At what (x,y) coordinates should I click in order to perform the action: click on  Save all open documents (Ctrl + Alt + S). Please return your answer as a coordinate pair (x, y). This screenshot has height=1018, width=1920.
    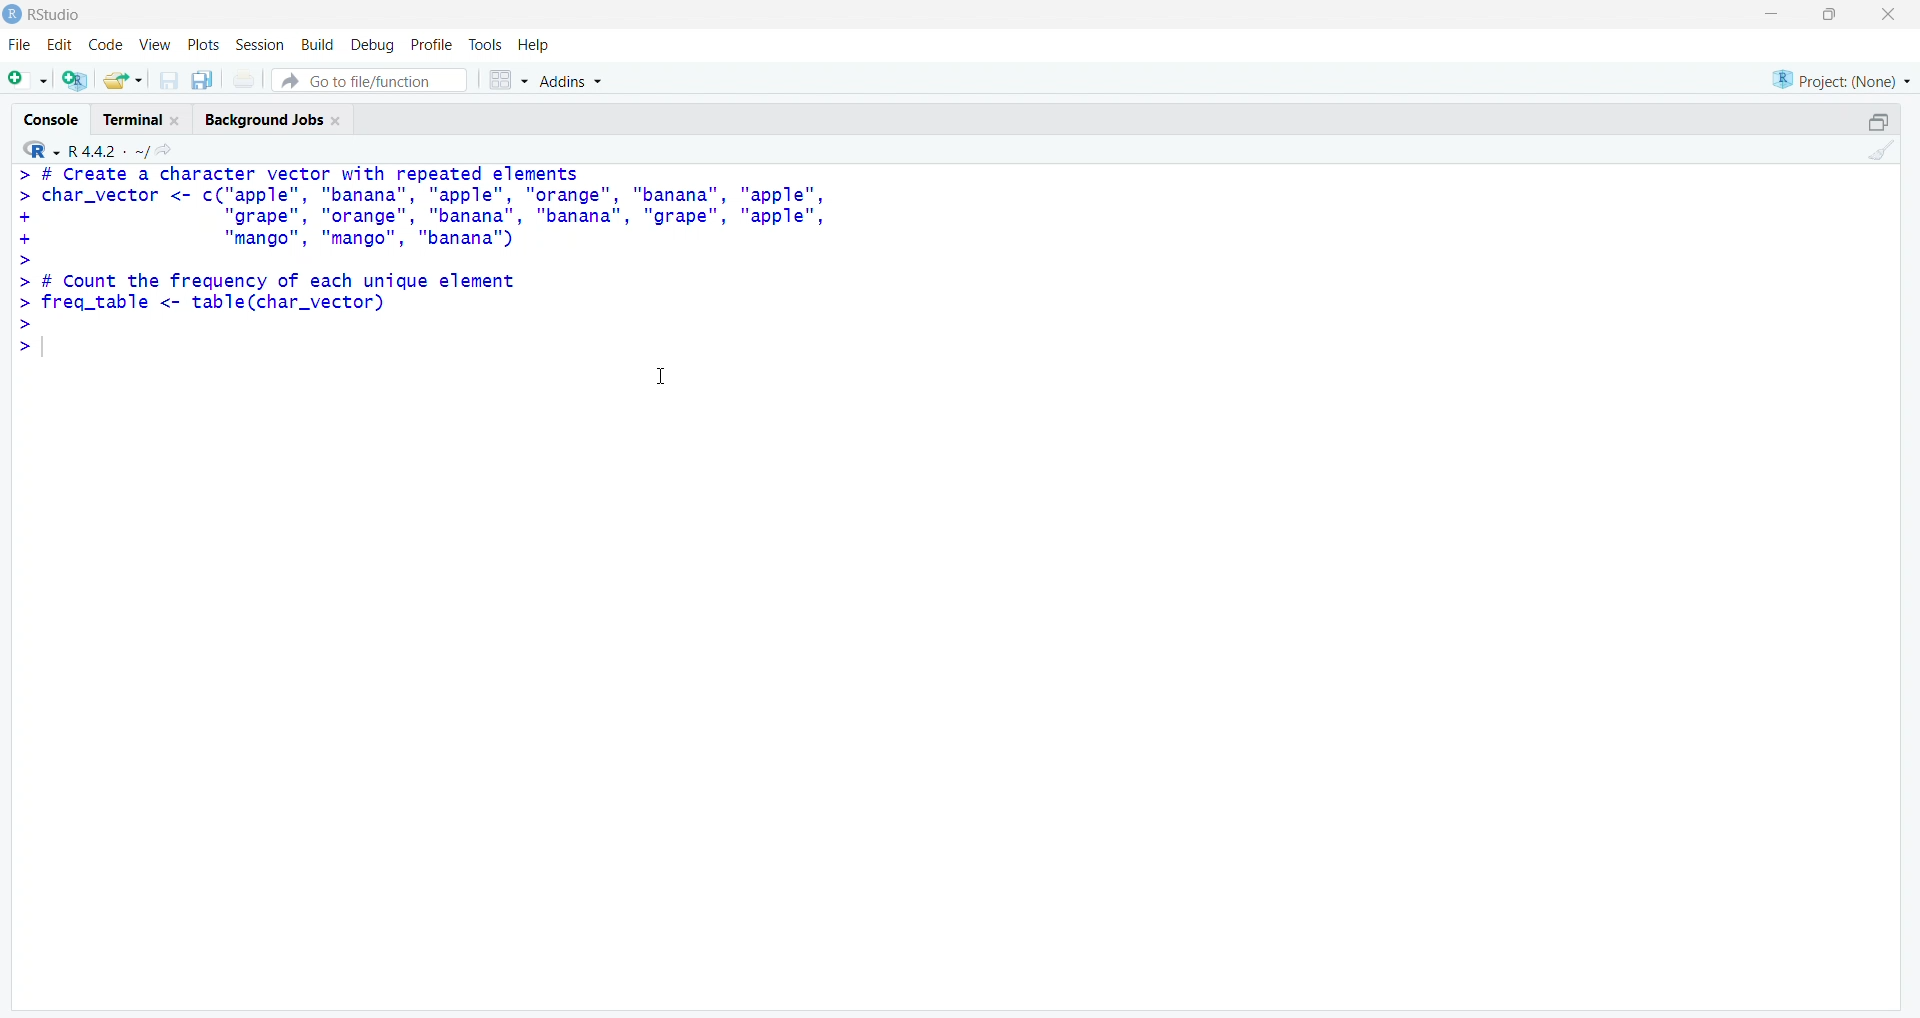
    Looking at the image, I should click on (203, 79).